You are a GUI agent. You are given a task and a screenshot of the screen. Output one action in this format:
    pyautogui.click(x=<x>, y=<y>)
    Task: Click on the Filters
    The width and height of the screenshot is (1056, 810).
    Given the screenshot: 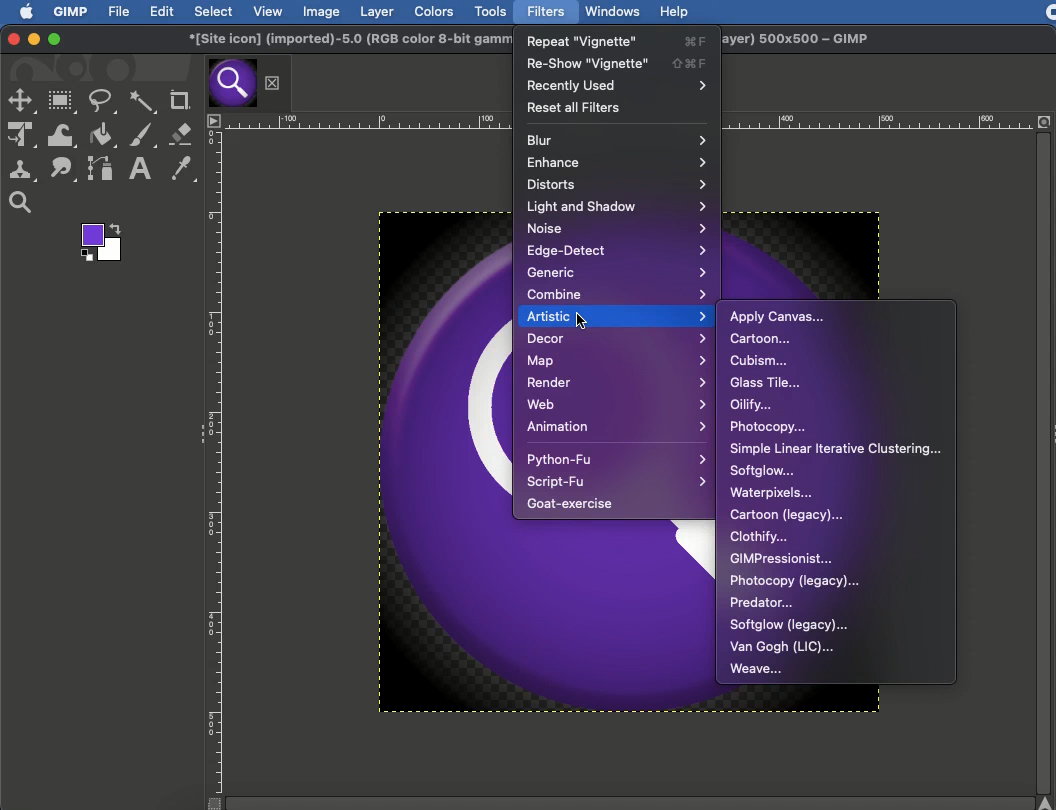 What is the action you would take?
    pyautogui.click(x=547, y=11)
    